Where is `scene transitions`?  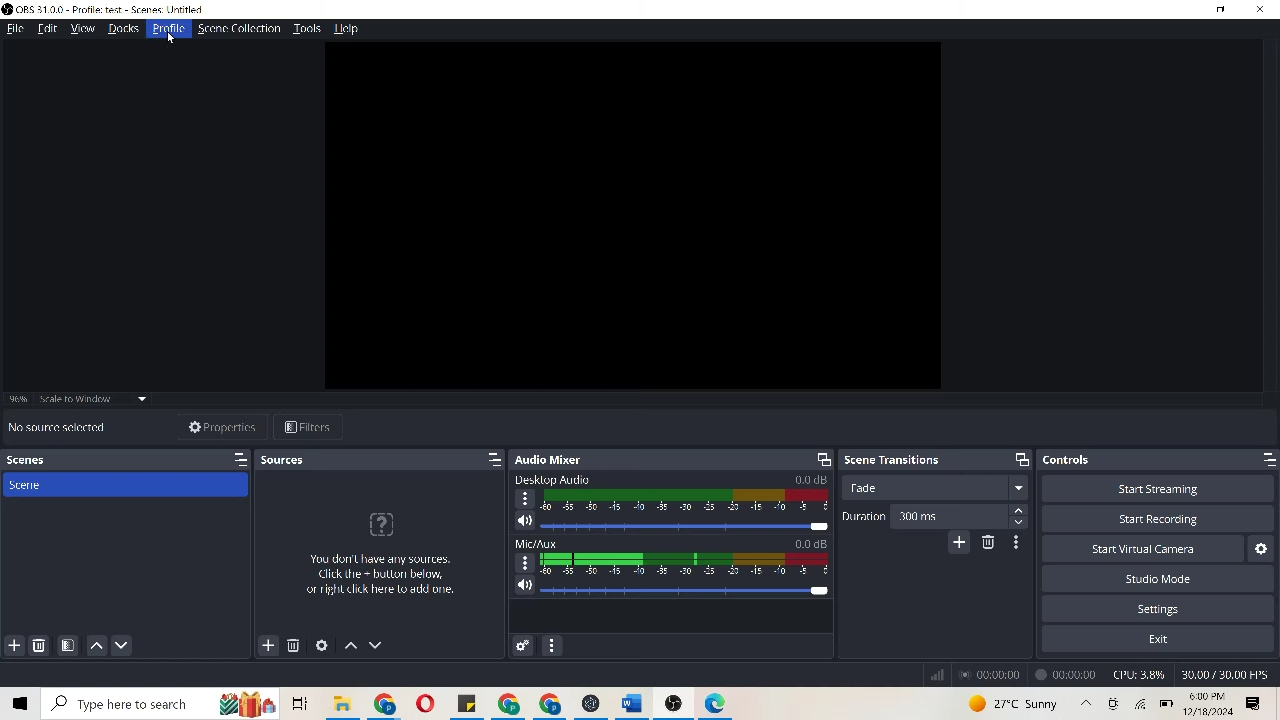 scene transitions is located at coordinates (897, 459).